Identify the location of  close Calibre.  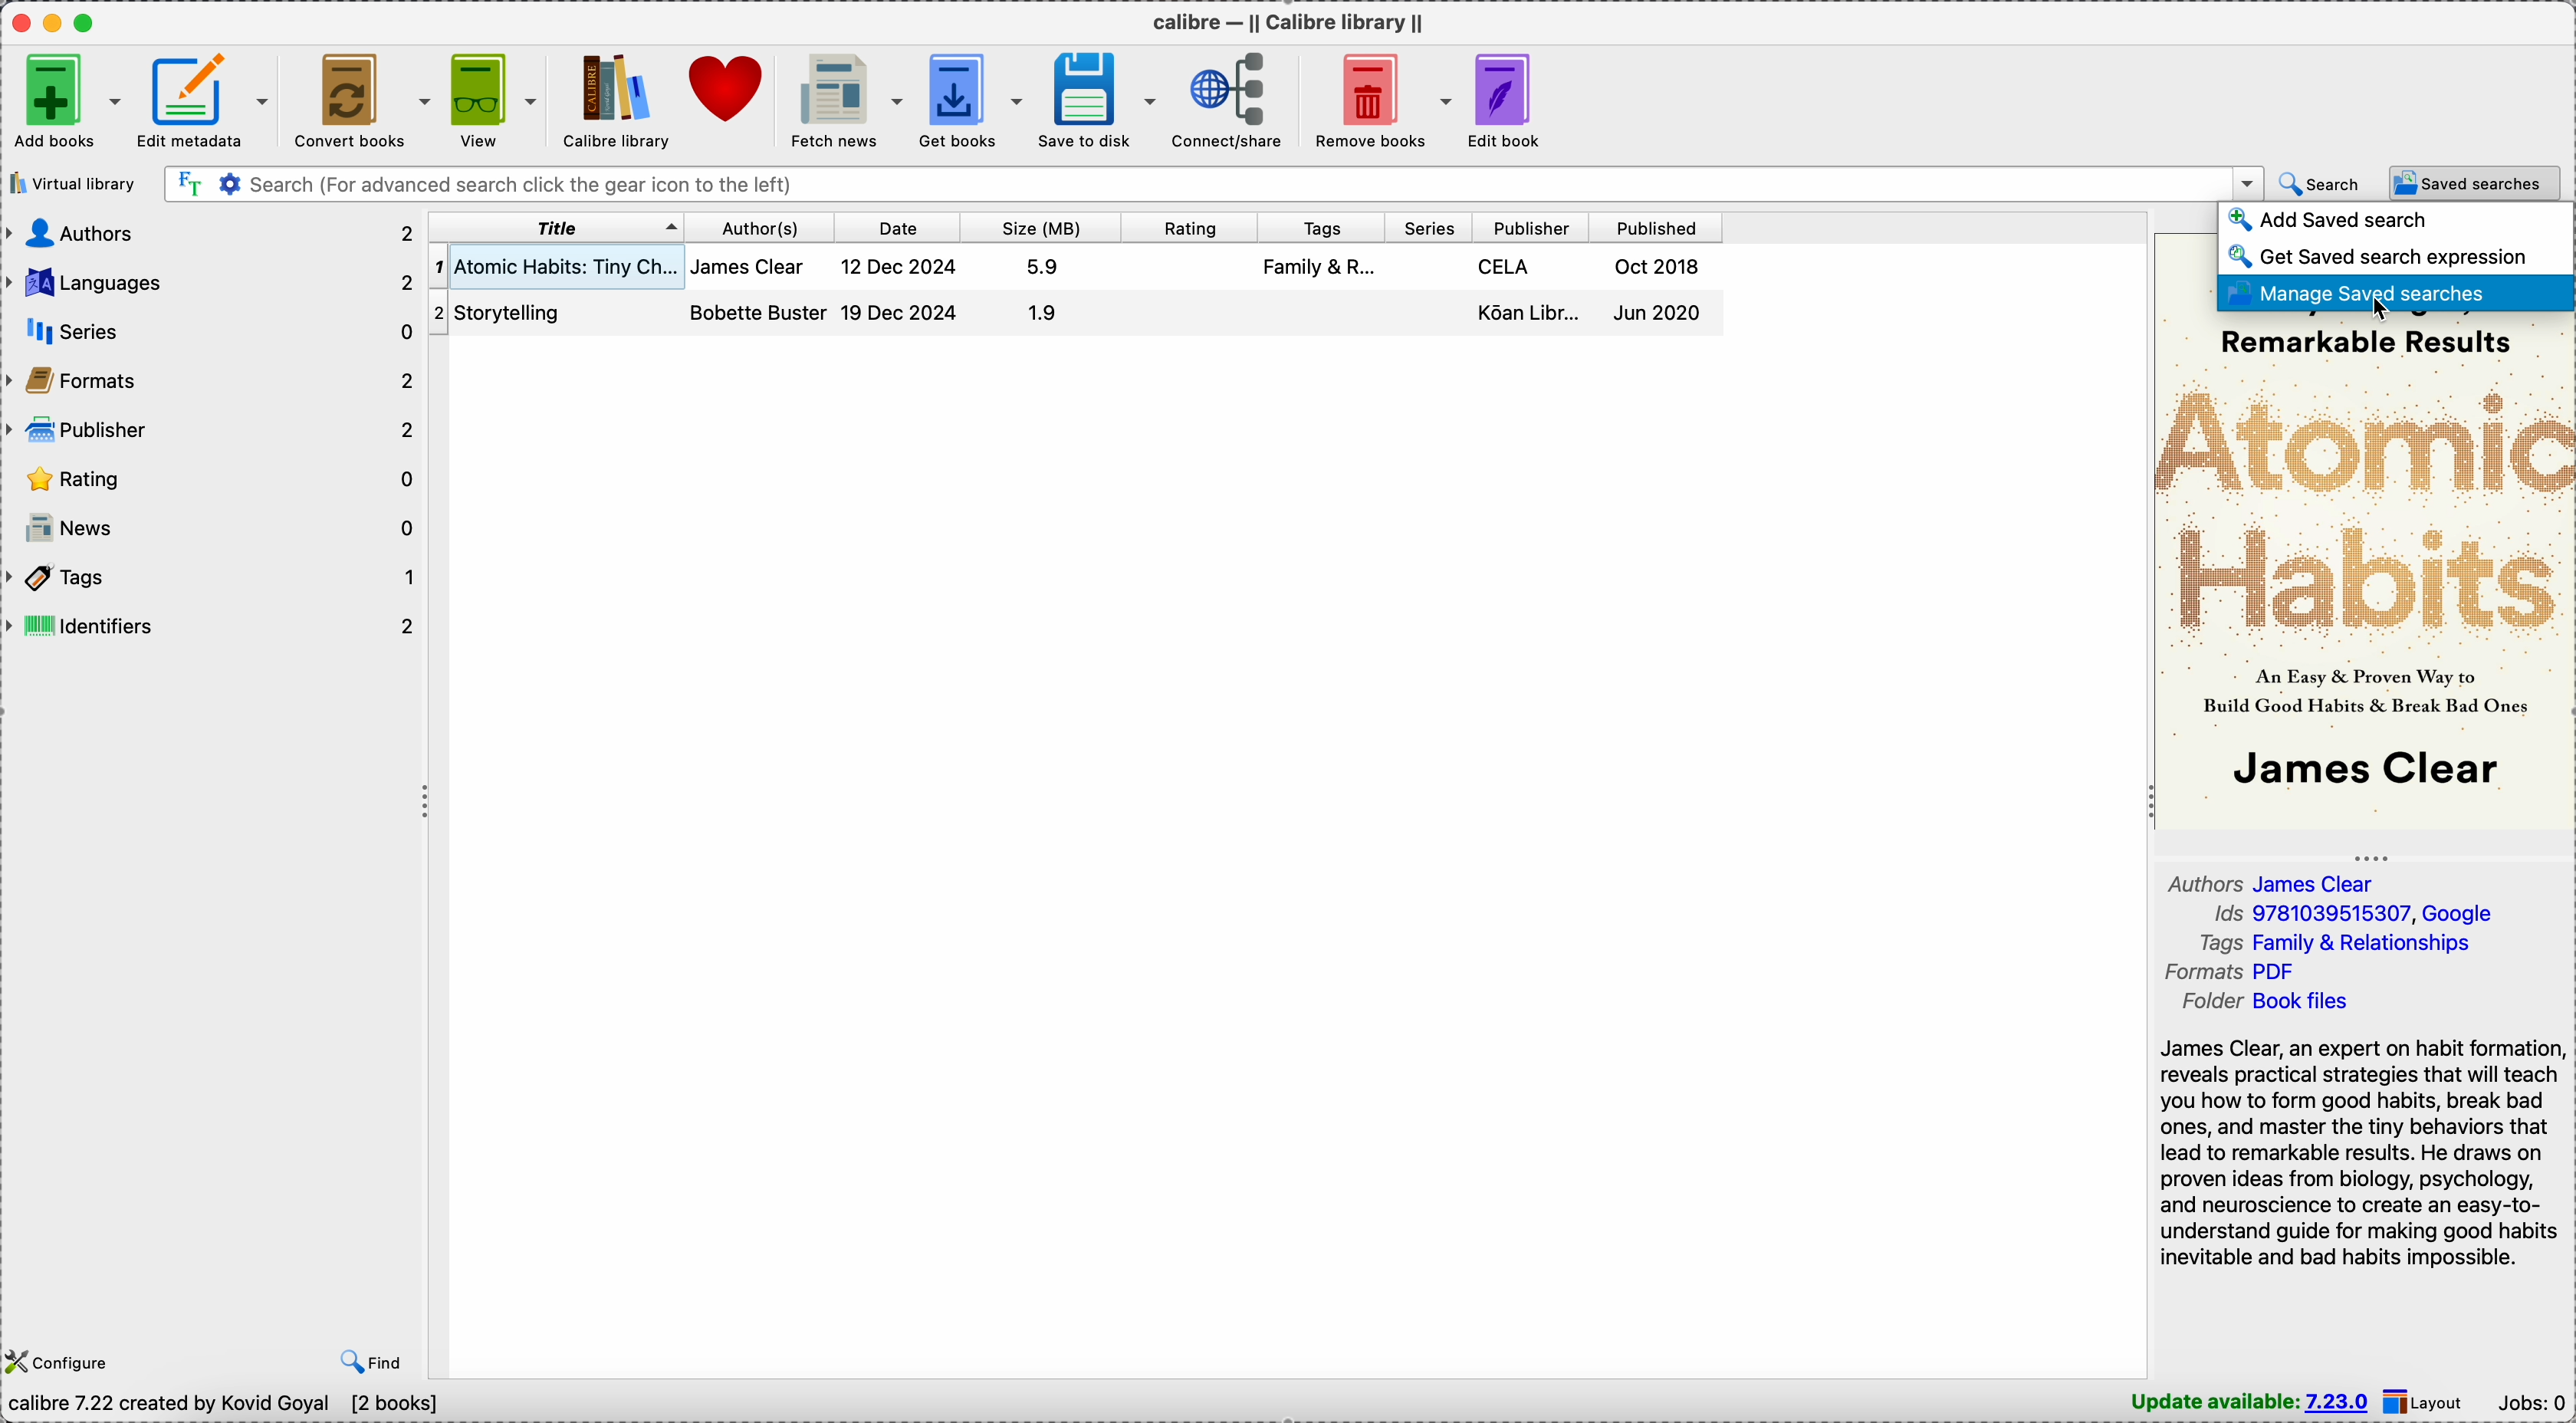
(19, 22).